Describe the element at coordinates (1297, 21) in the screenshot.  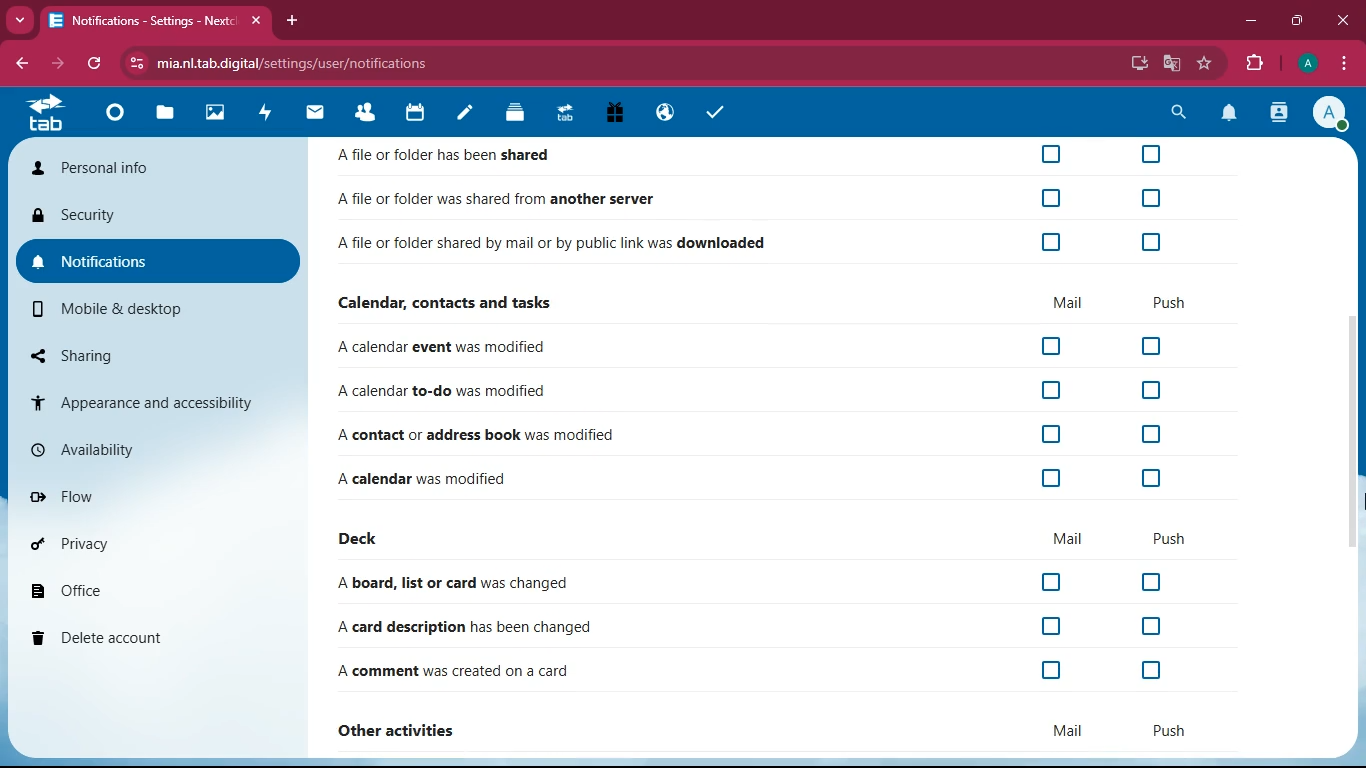
I see `maximize` at that location.